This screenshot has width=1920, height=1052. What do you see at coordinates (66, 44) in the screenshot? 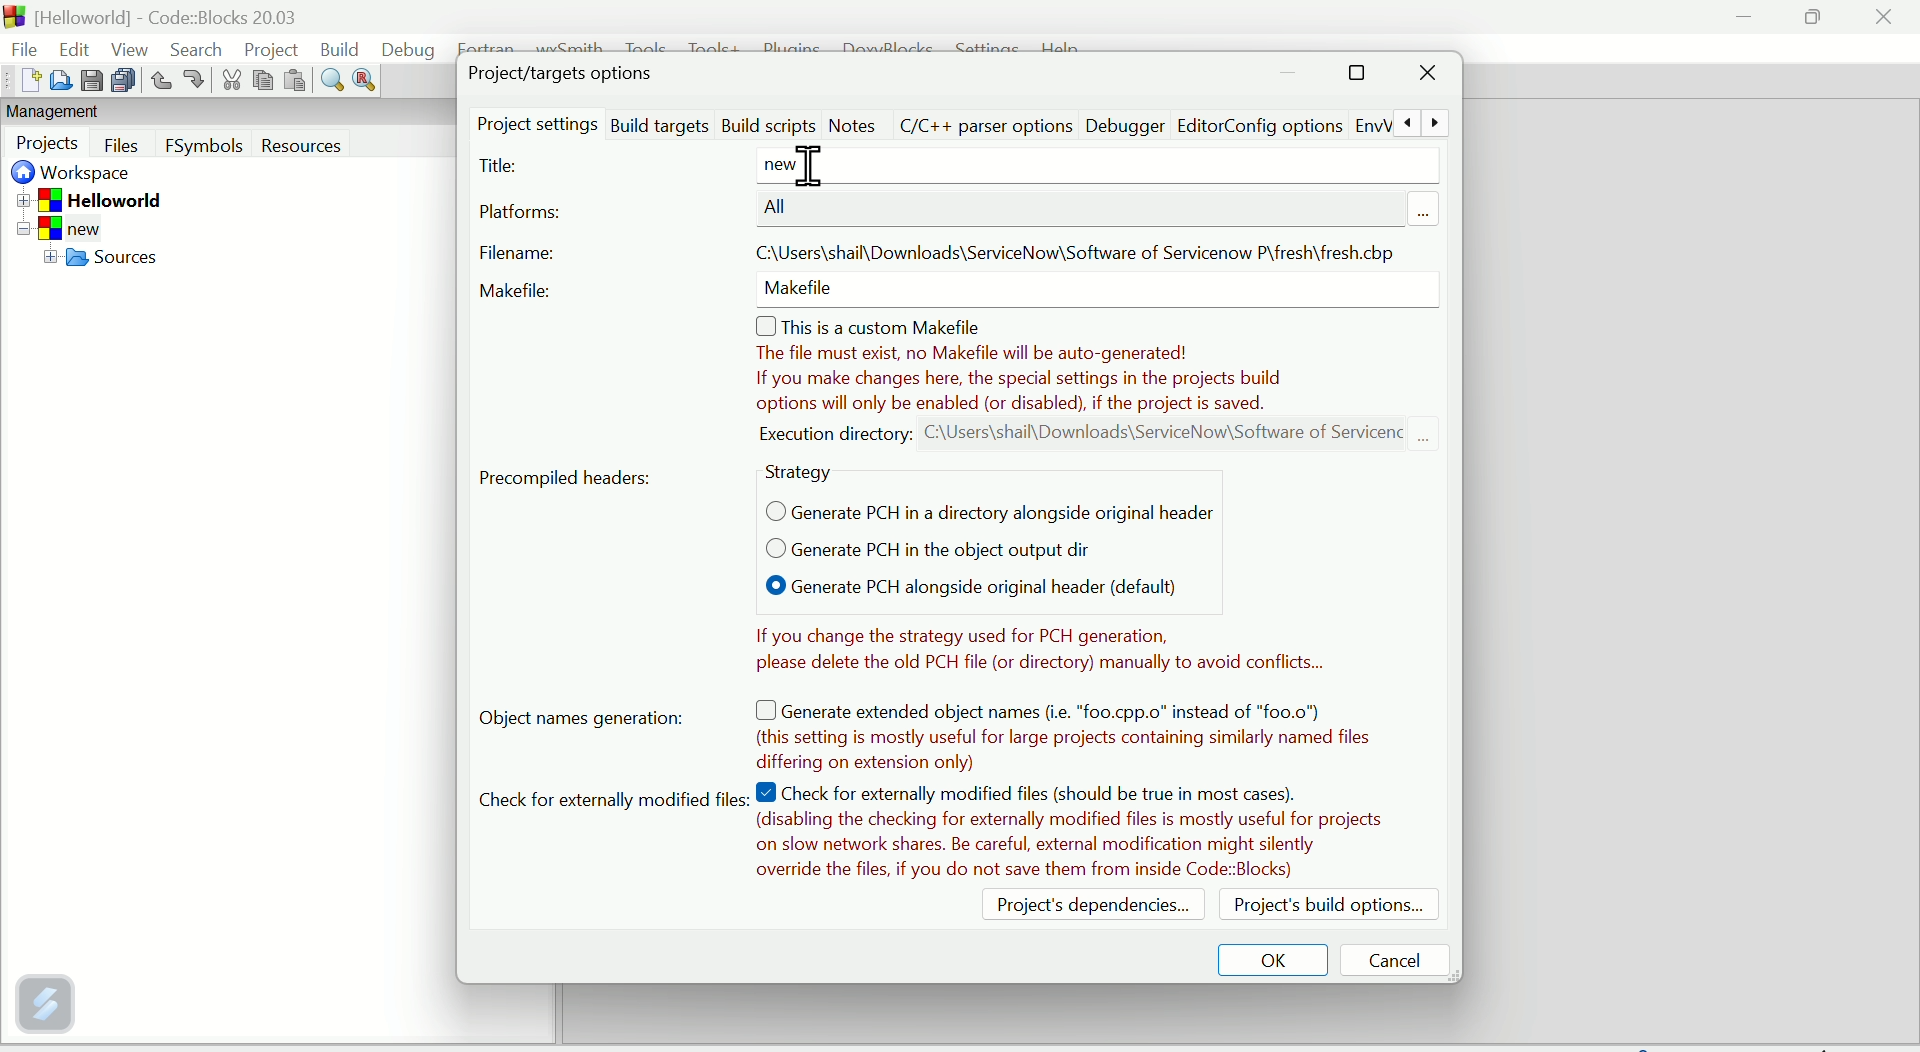
I see `Edit` at bounding box center [66, 44].